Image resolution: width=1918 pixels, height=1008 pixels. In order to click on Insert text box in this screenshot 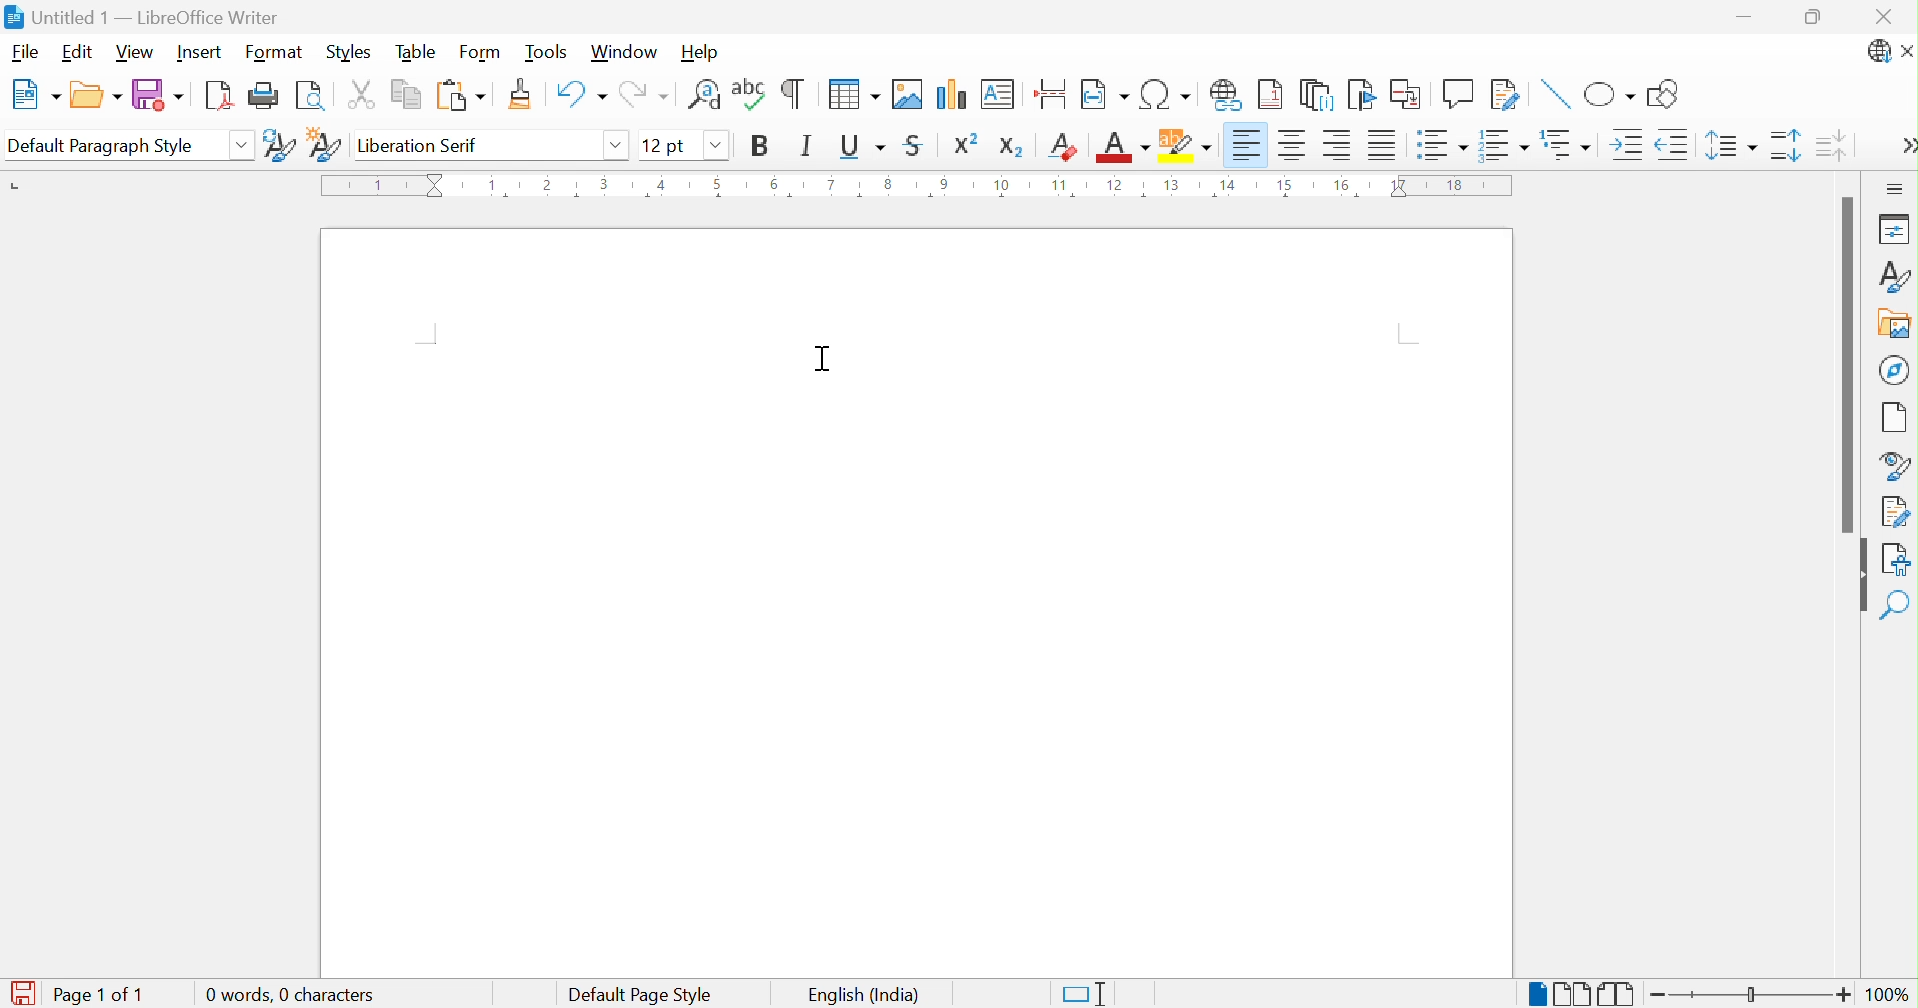, I will do `click(1000, 94)`.